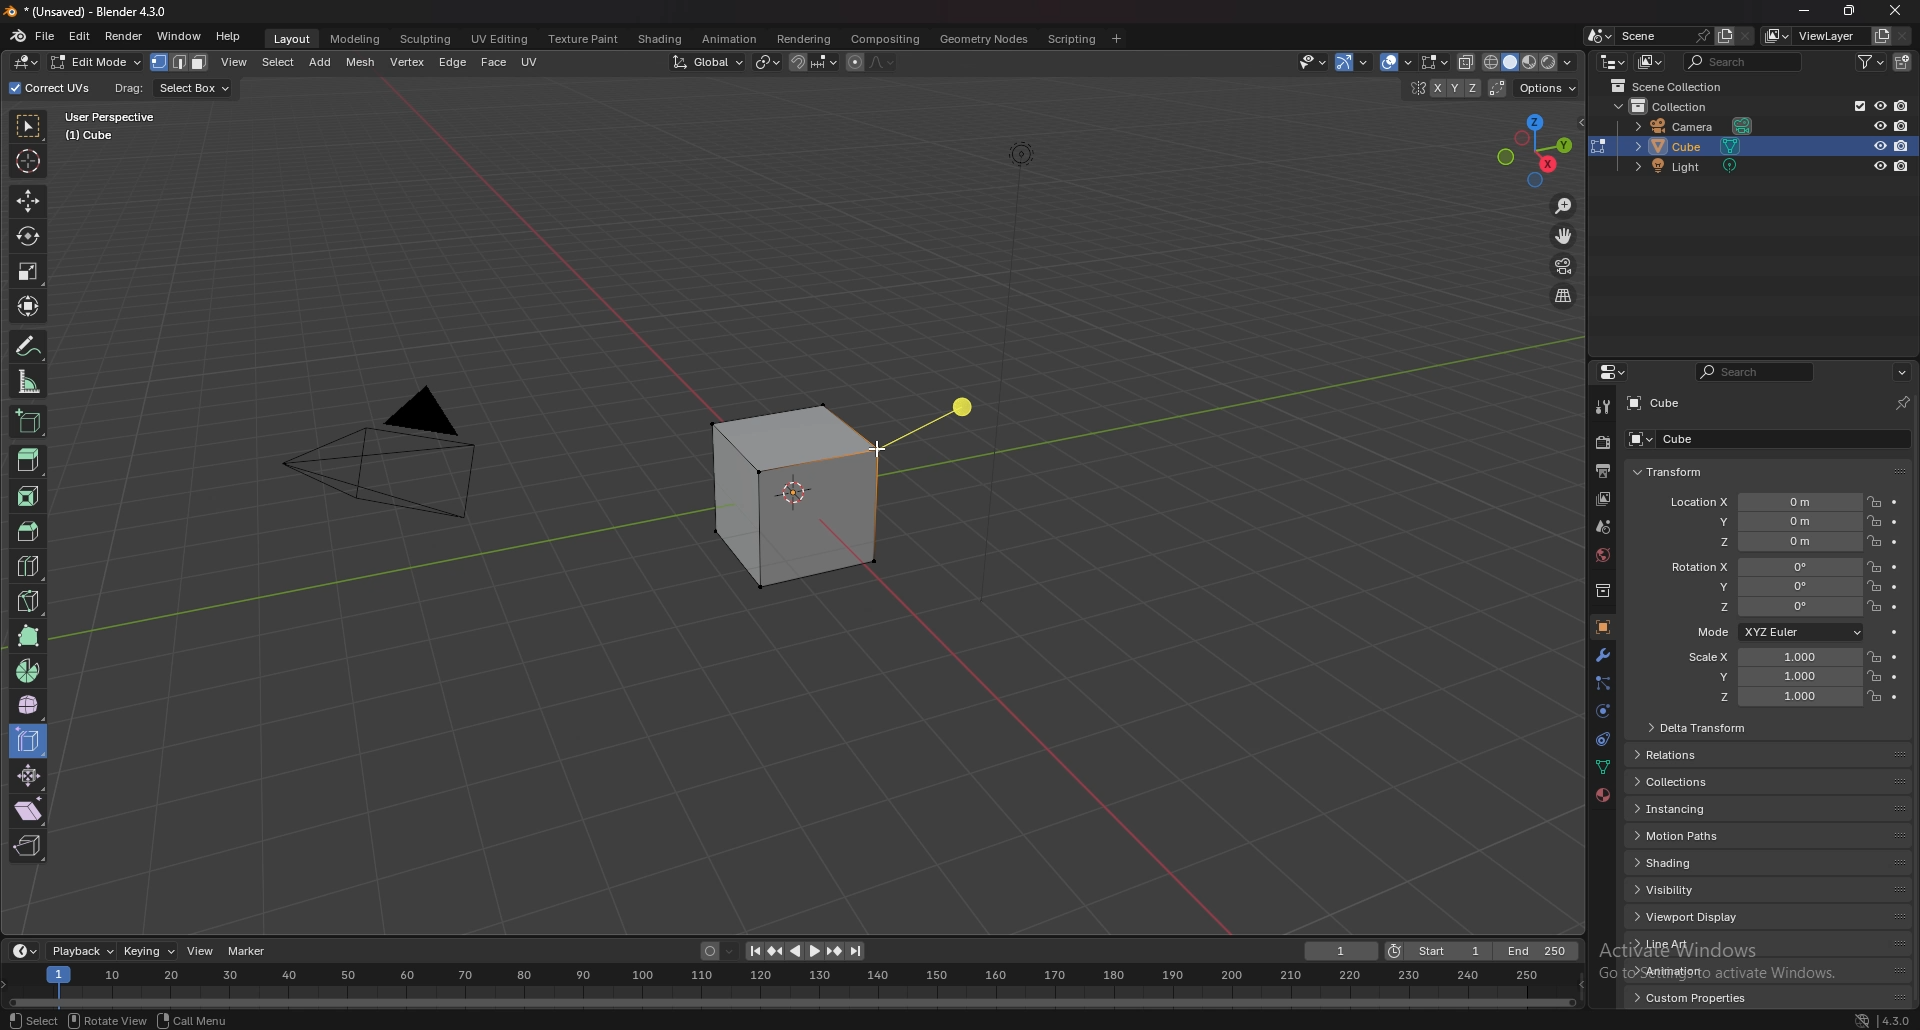 The width and height of the screenshot is (1920, 1030). Describe the element at coordinates (876, 450) in the screenshot. I see `cursor` at that location.